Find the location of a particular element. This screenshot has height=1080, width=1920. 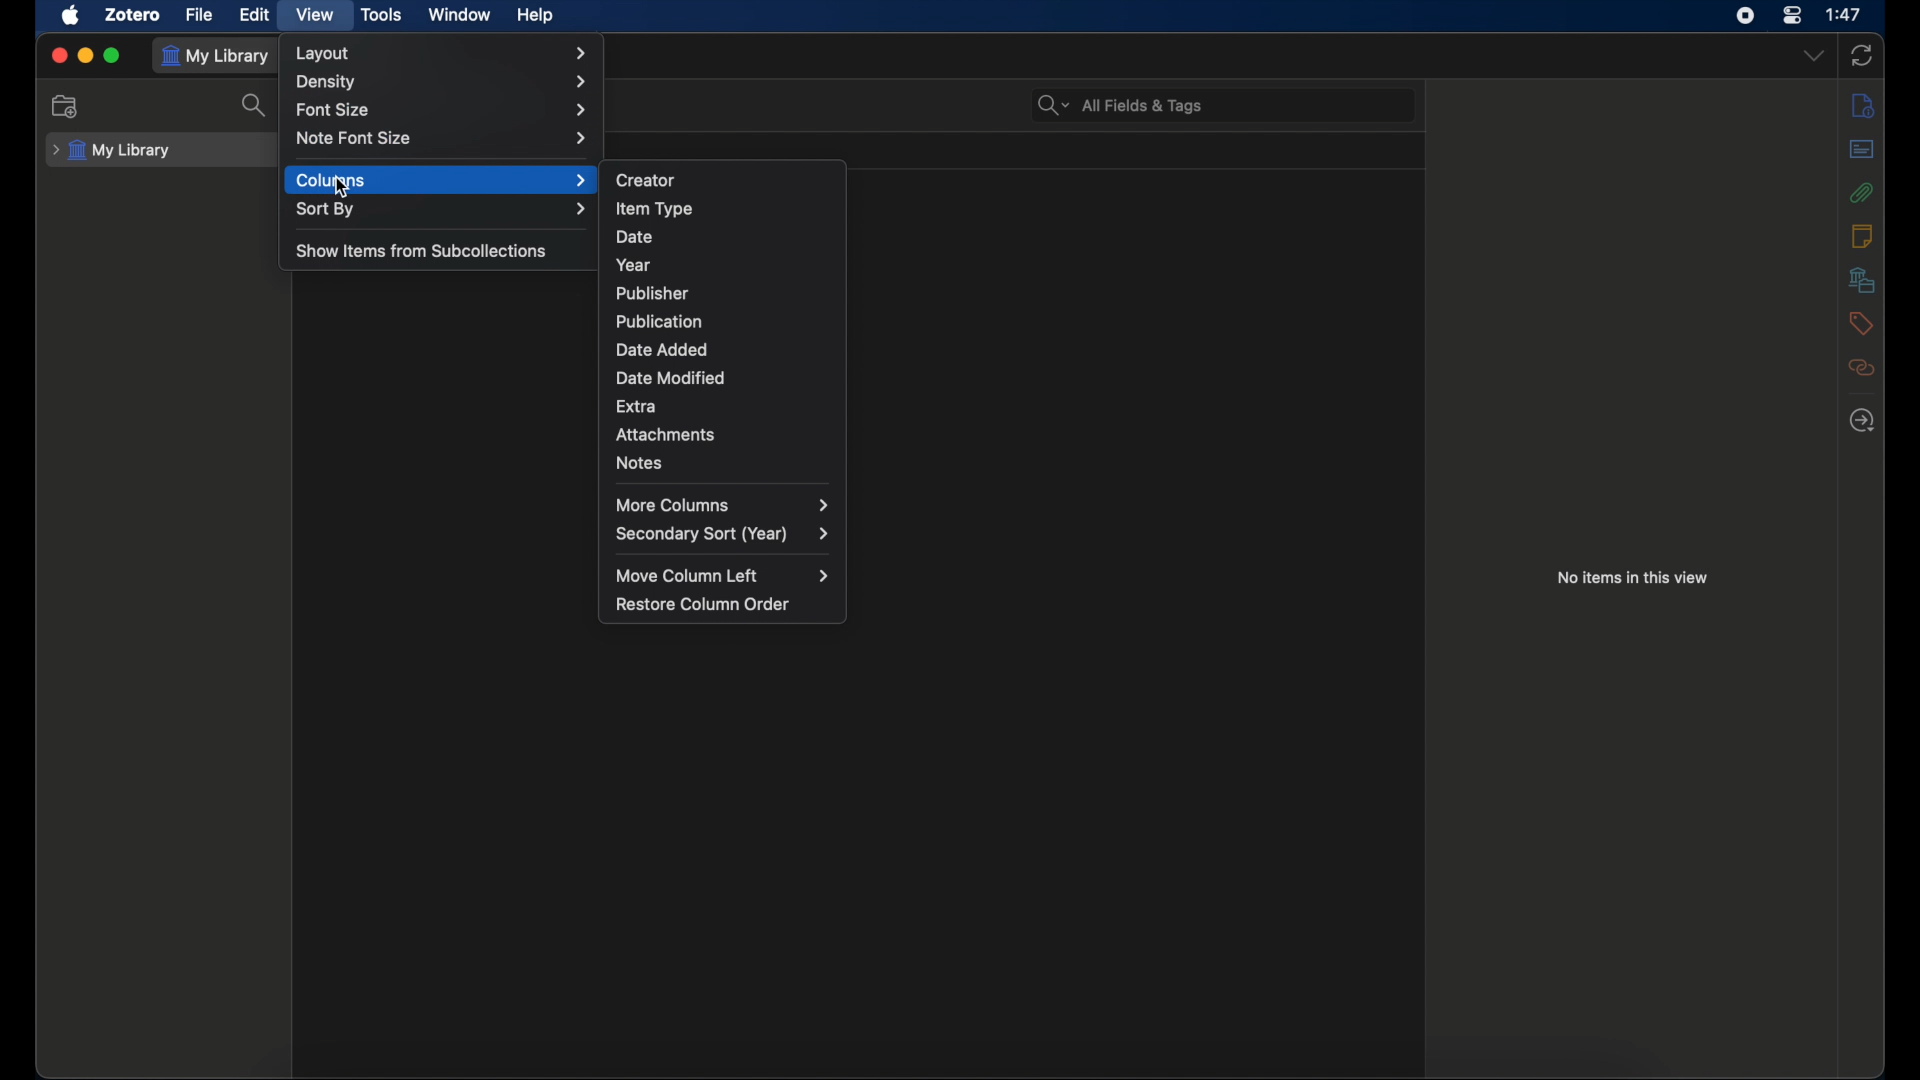

Cursor is located at coordinates (346, 191).